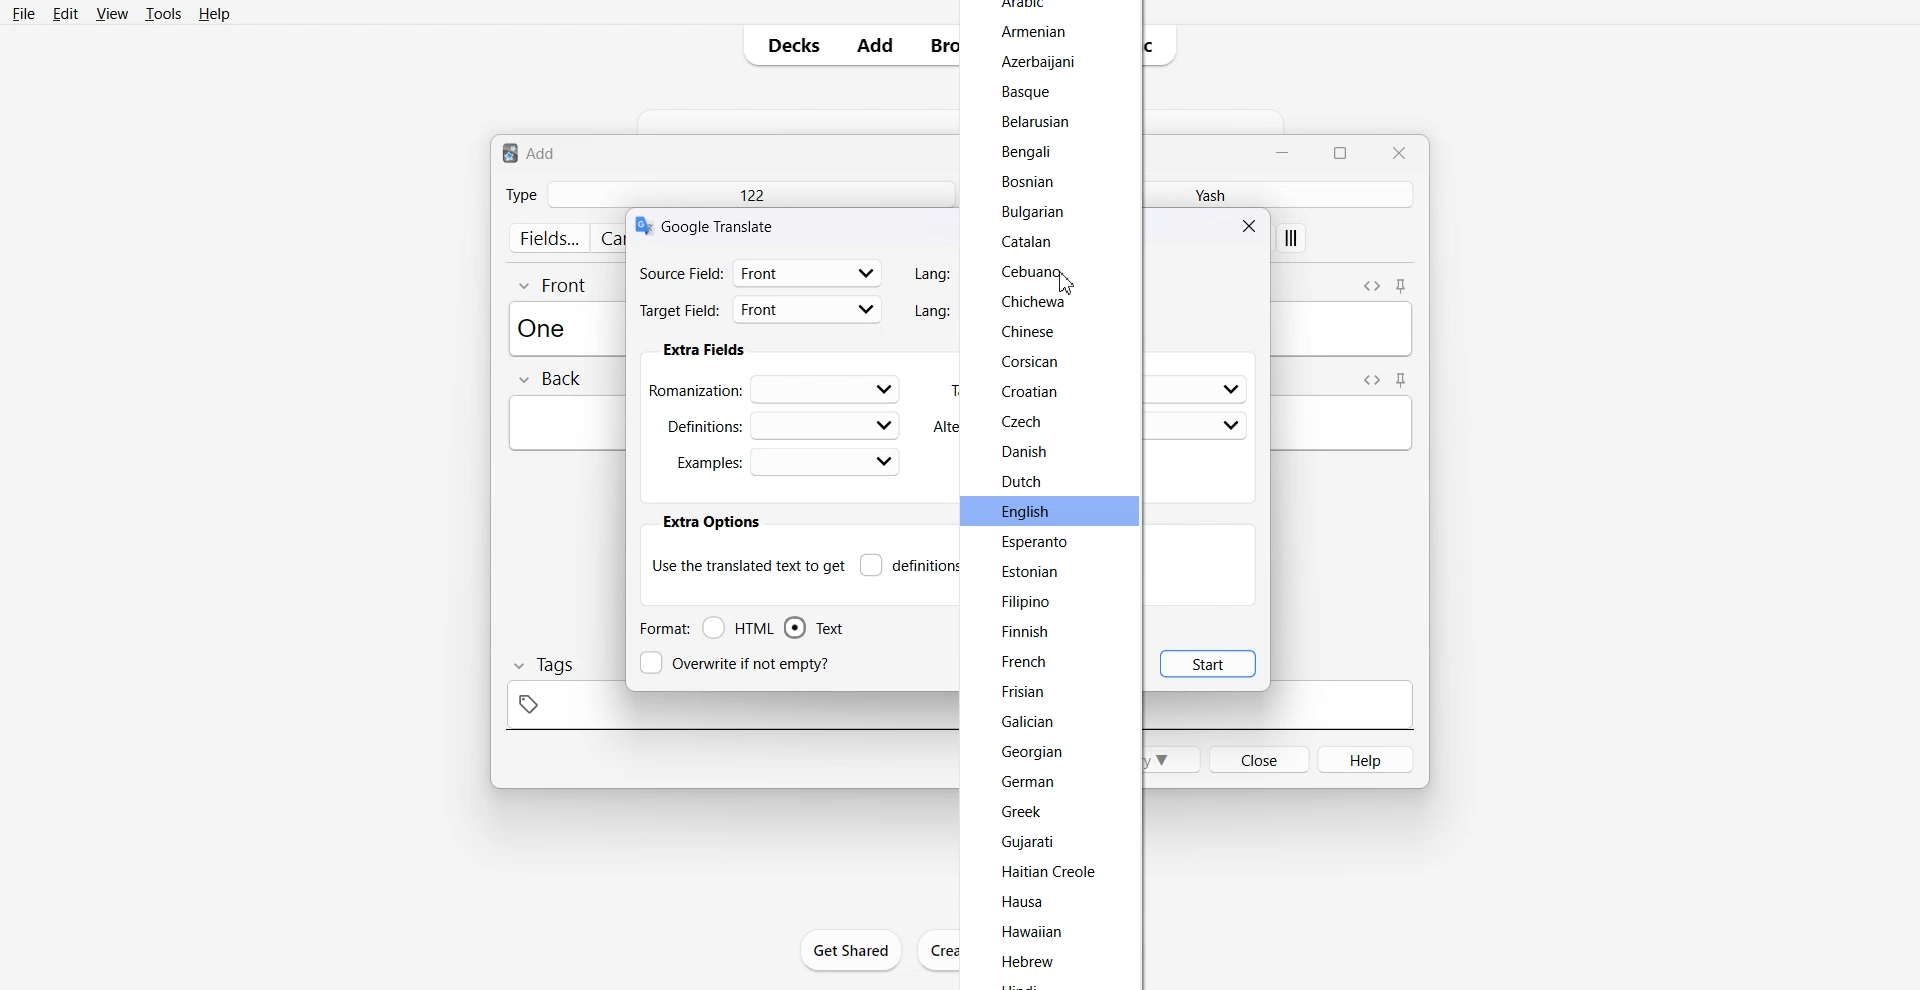  What do you see at coordinates (1038, 61) in the screenshot?
I see `Azerbaijani` at bounding box center [1038, 61].